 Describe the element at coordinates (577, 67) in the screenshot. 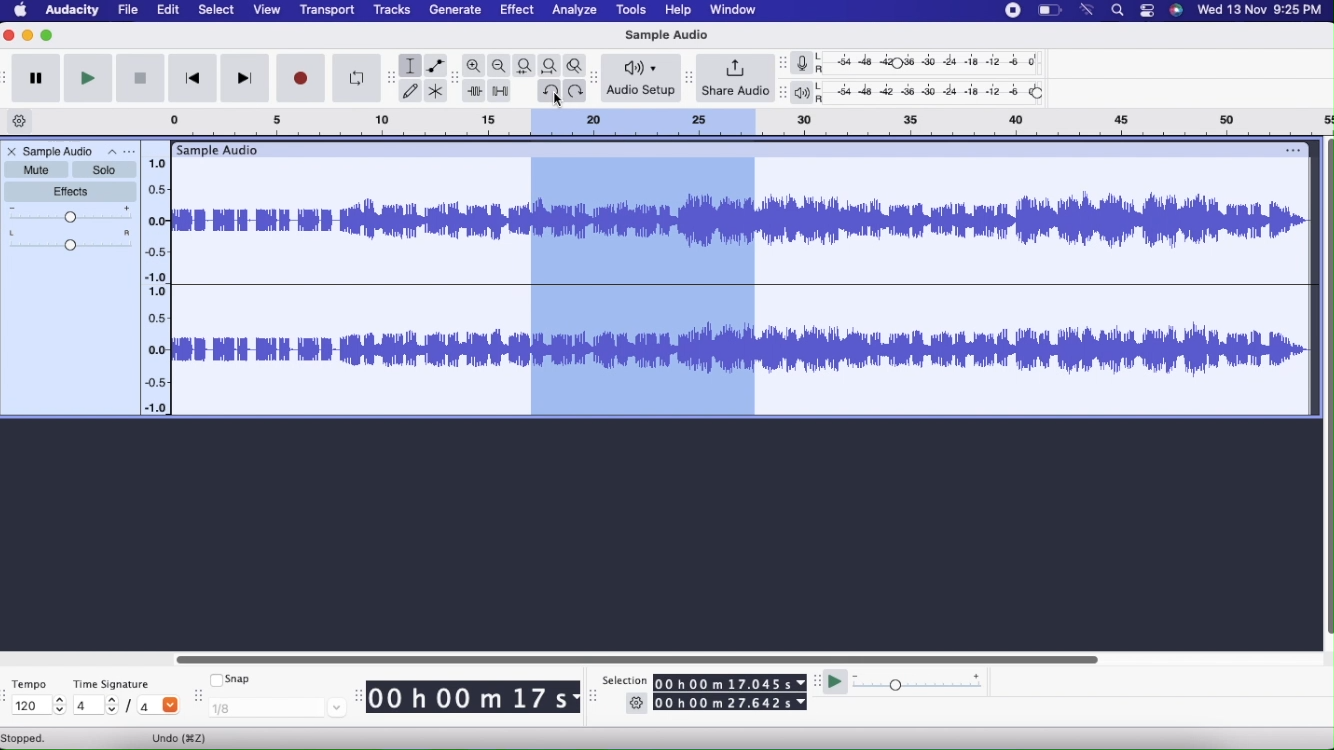

I see `Zoom toggle` at that location.